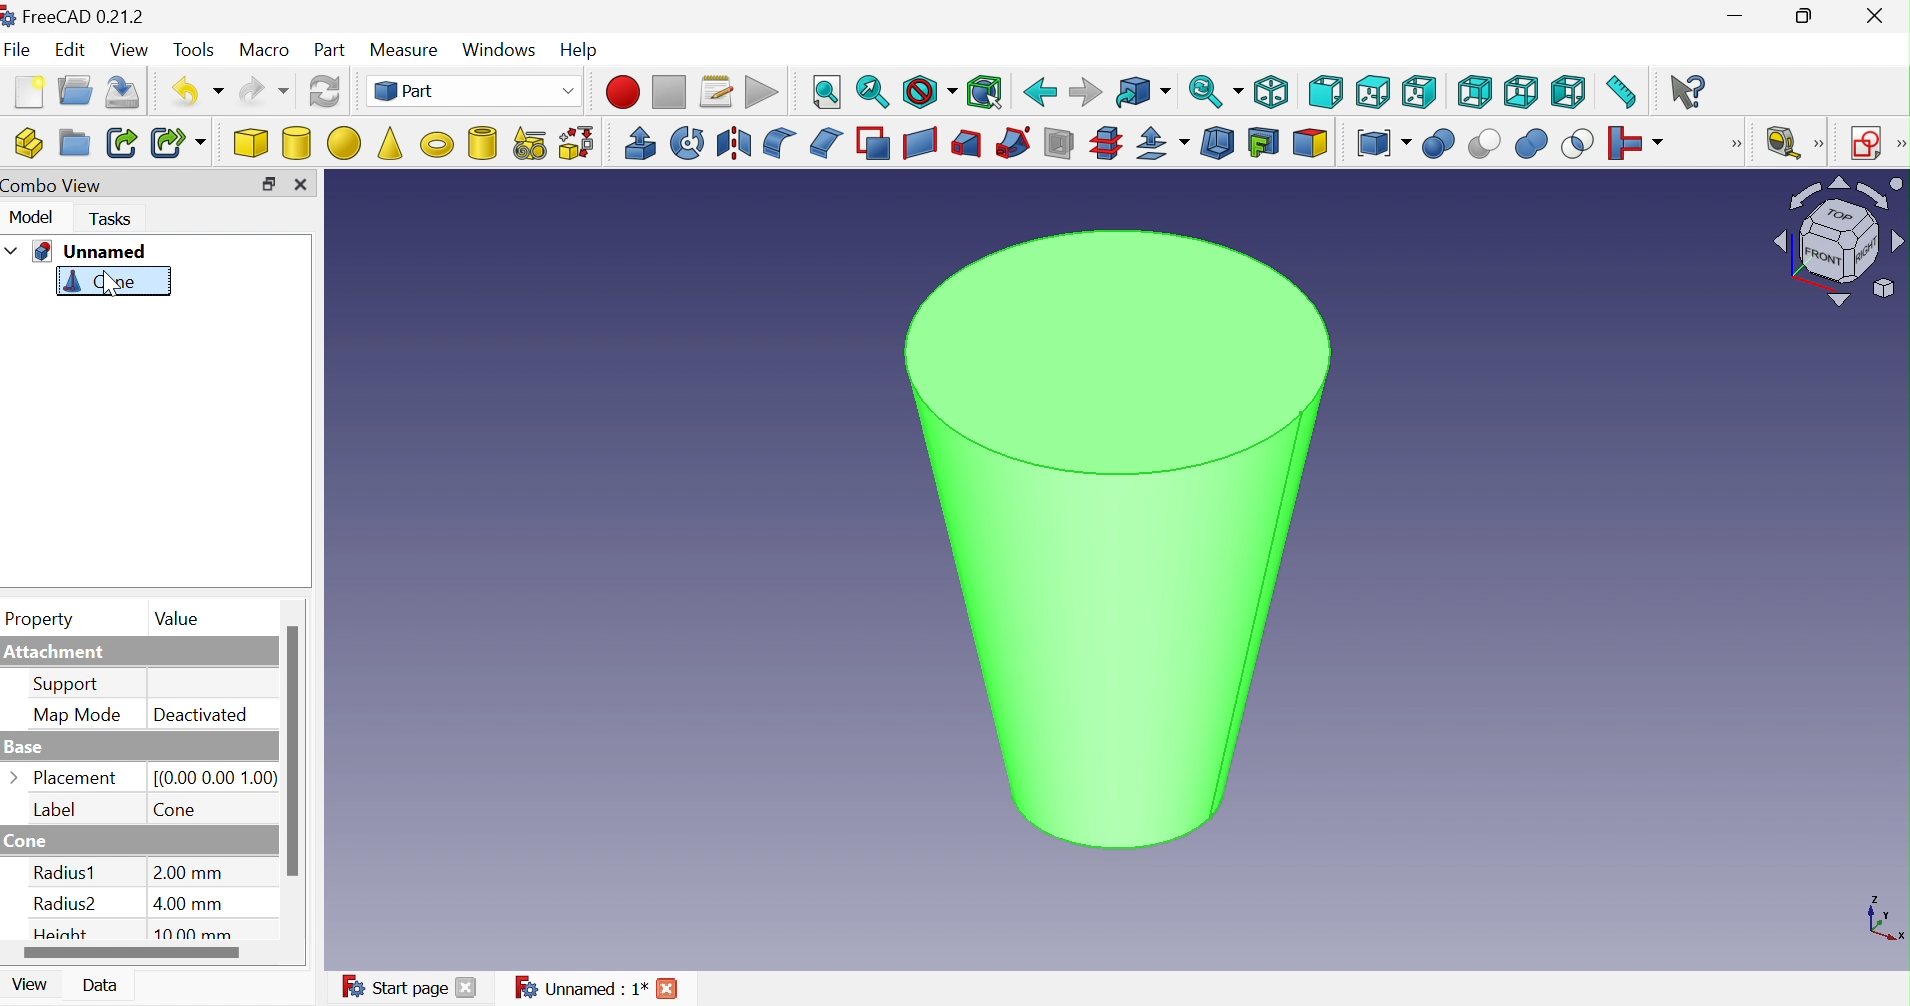 The height and width of the screenshot is (1006, 1910). Describe the element at coordinates (1578, 147) in the screenshot. I see `Intersection` at that location.